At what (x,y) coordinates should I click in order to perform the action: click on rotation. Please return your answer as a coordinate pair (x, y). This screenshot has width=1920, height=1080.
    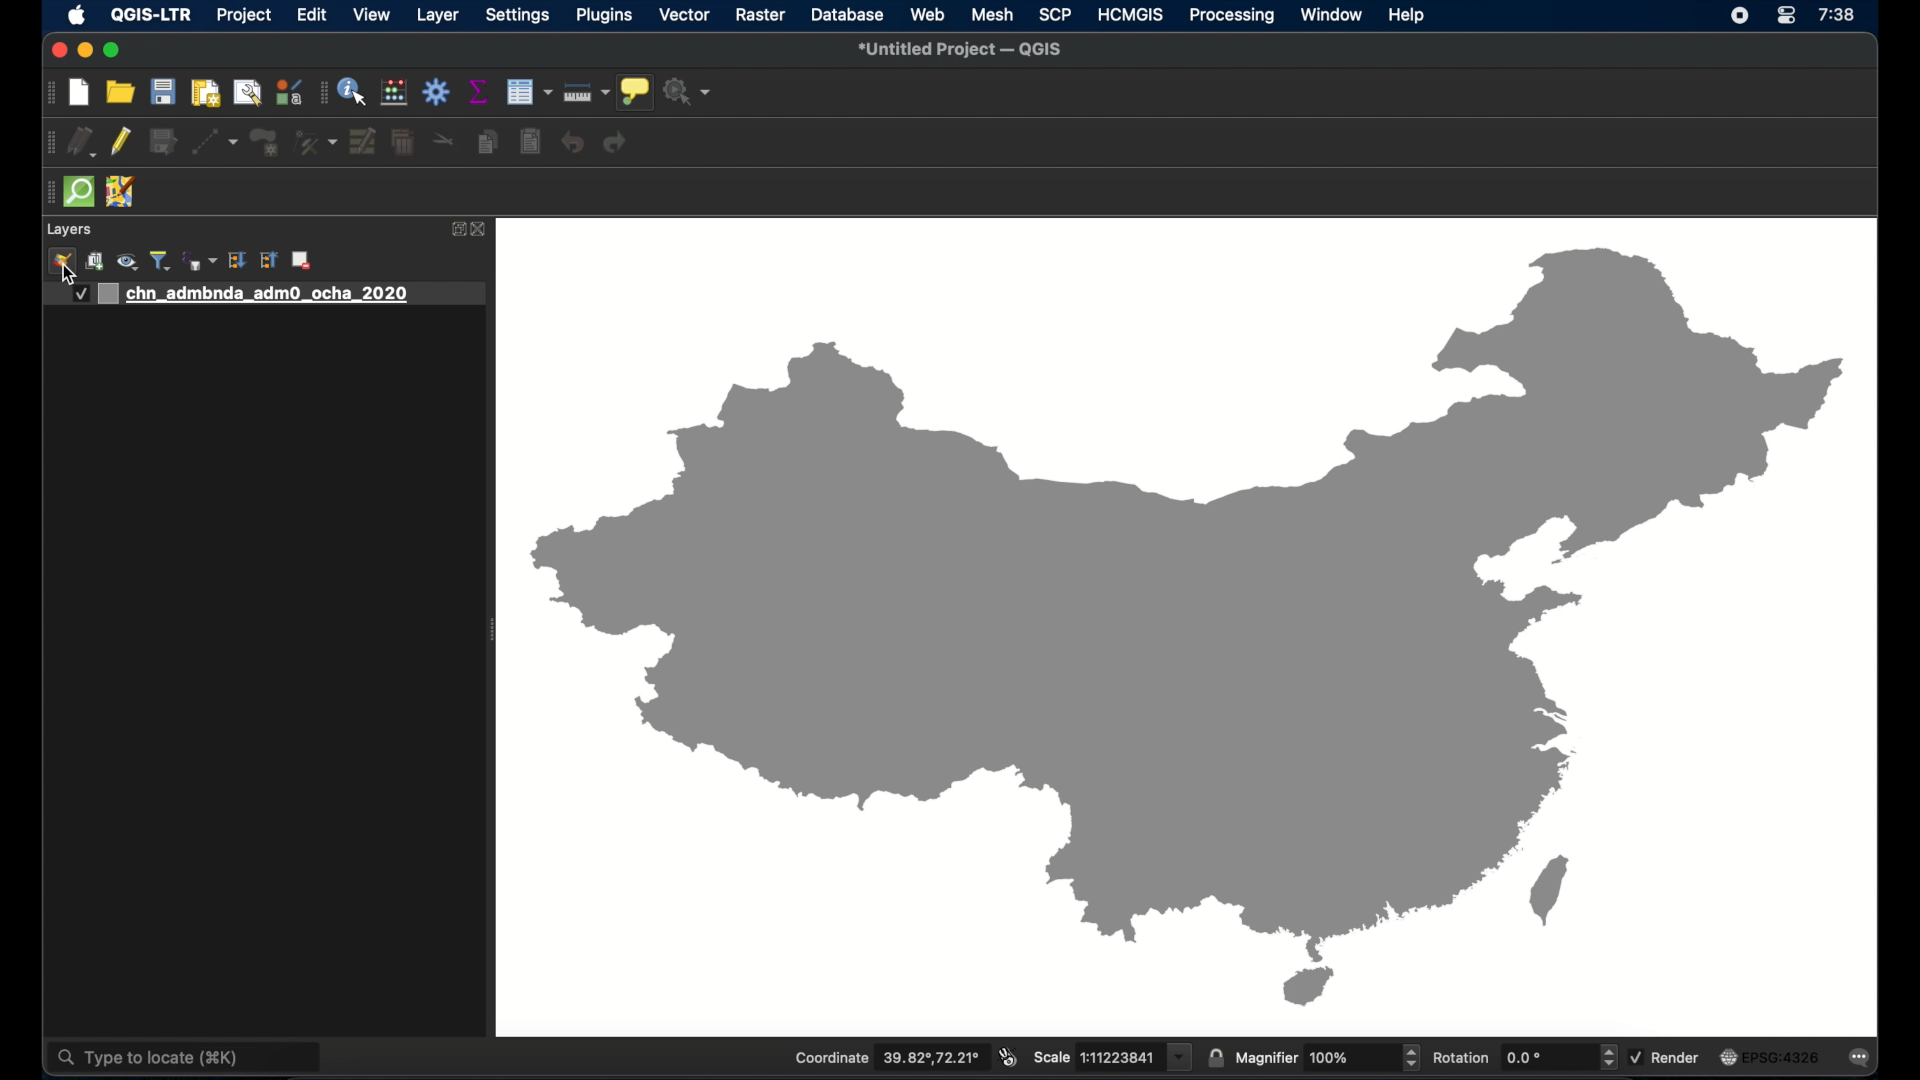
    Looking at the image, I should click on (1508, 1058).